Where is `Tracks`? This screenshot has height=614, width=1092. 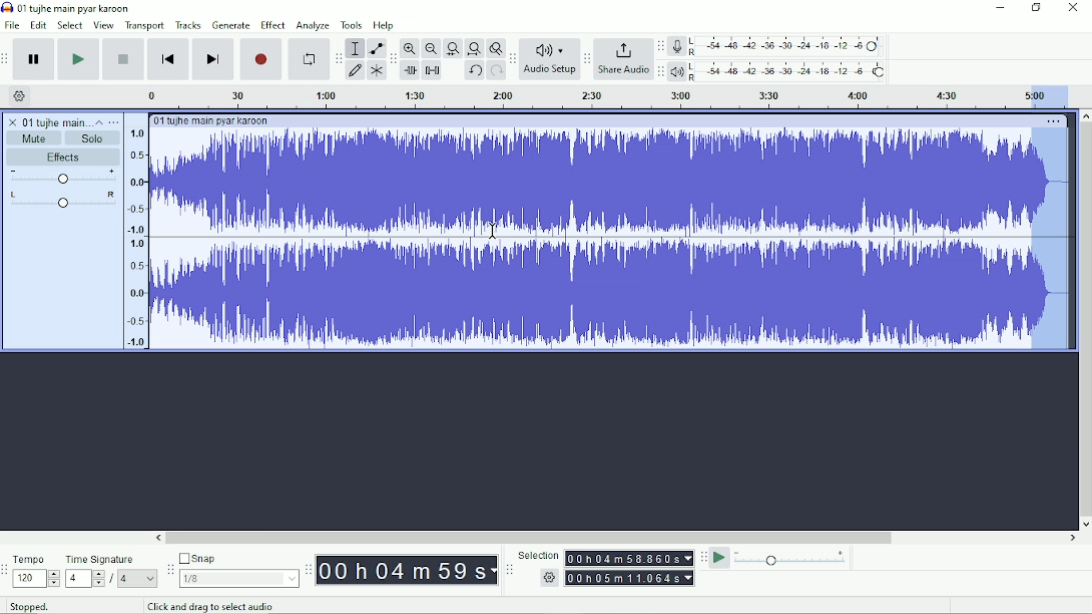
Tracks is located at coordinates (189, 25).